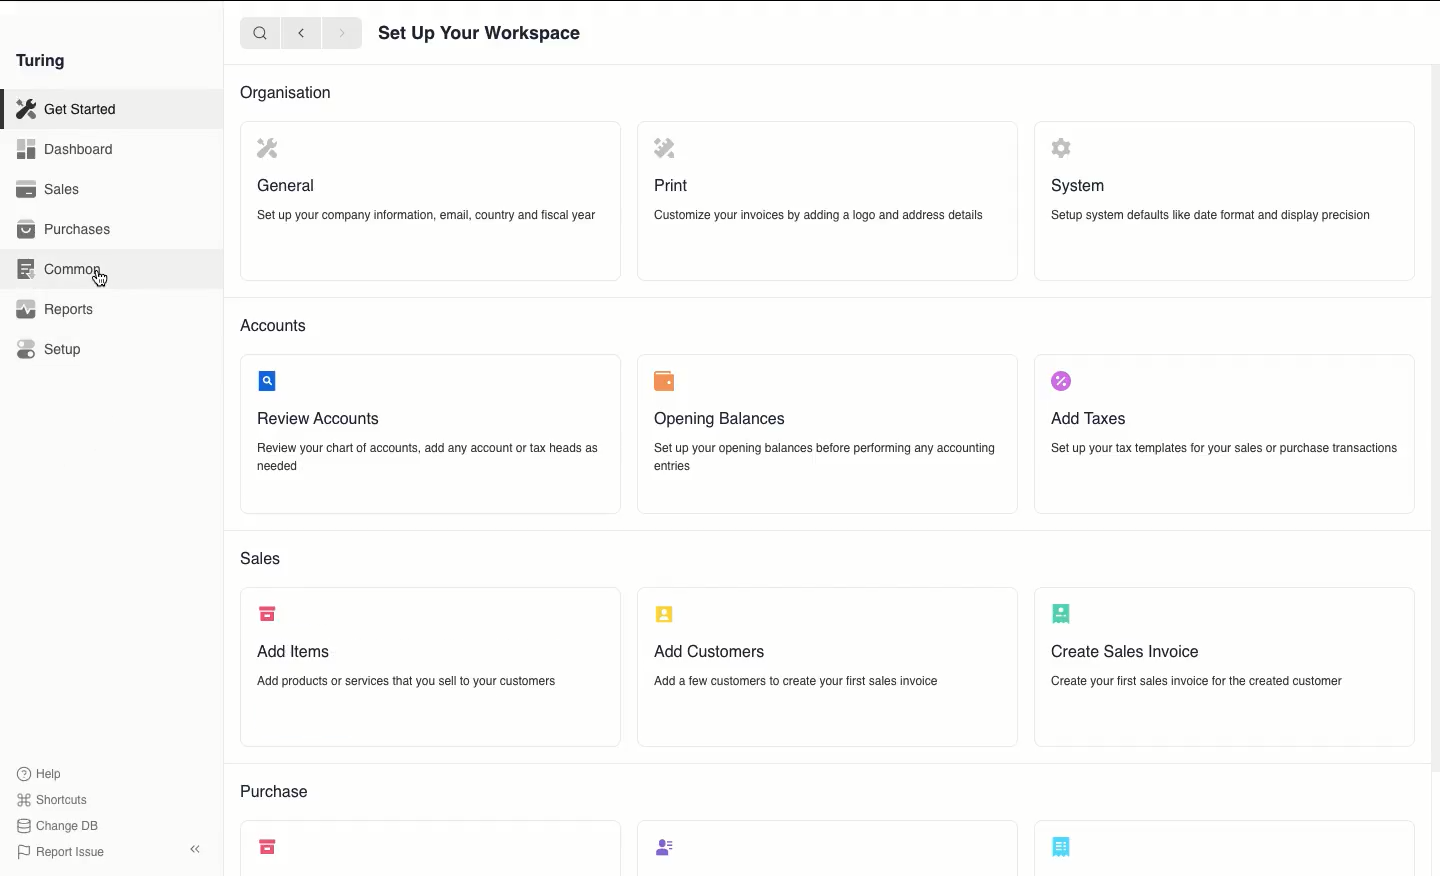 The width and height of the screenshot is (1440, 876). I want to click on System, so click(1082, 164).